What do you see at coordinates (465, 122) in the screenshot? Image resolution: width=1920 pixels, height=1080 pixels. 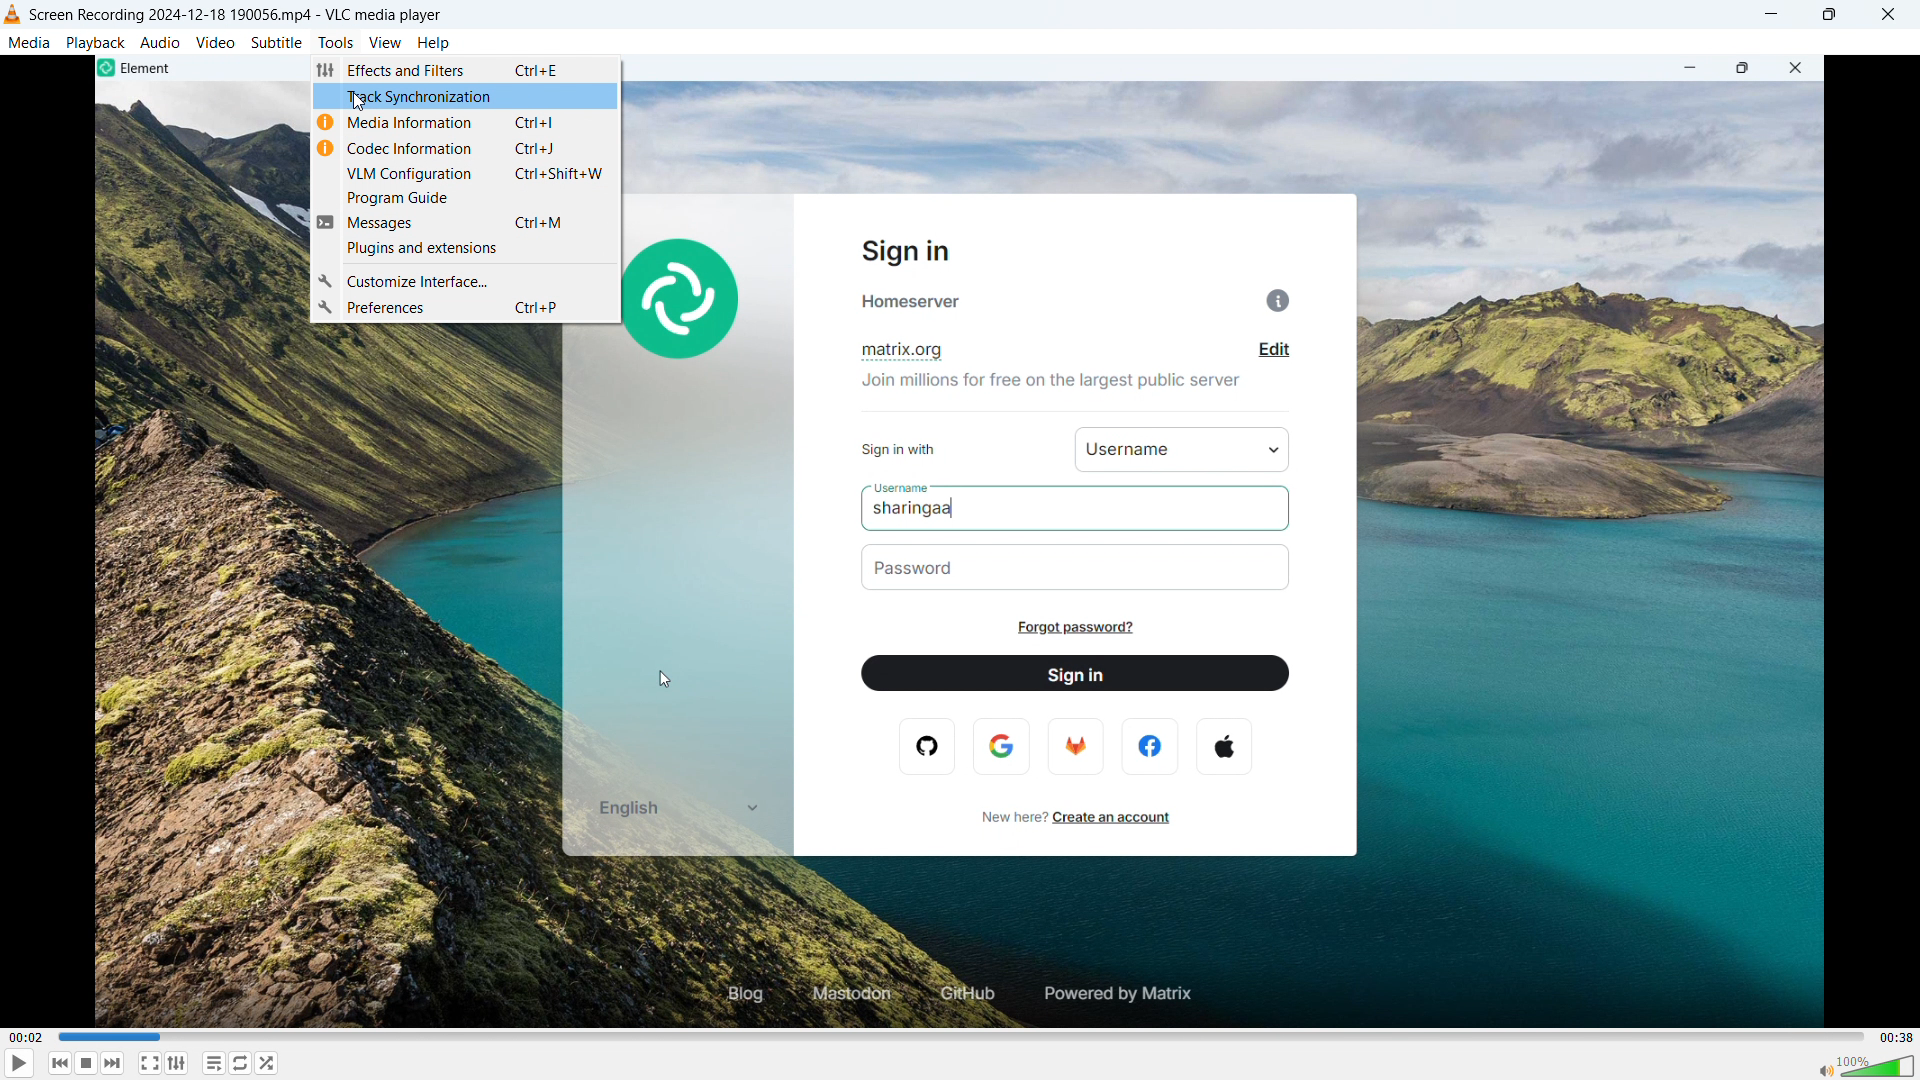 I see `media information` at bounding box center [465, 122].